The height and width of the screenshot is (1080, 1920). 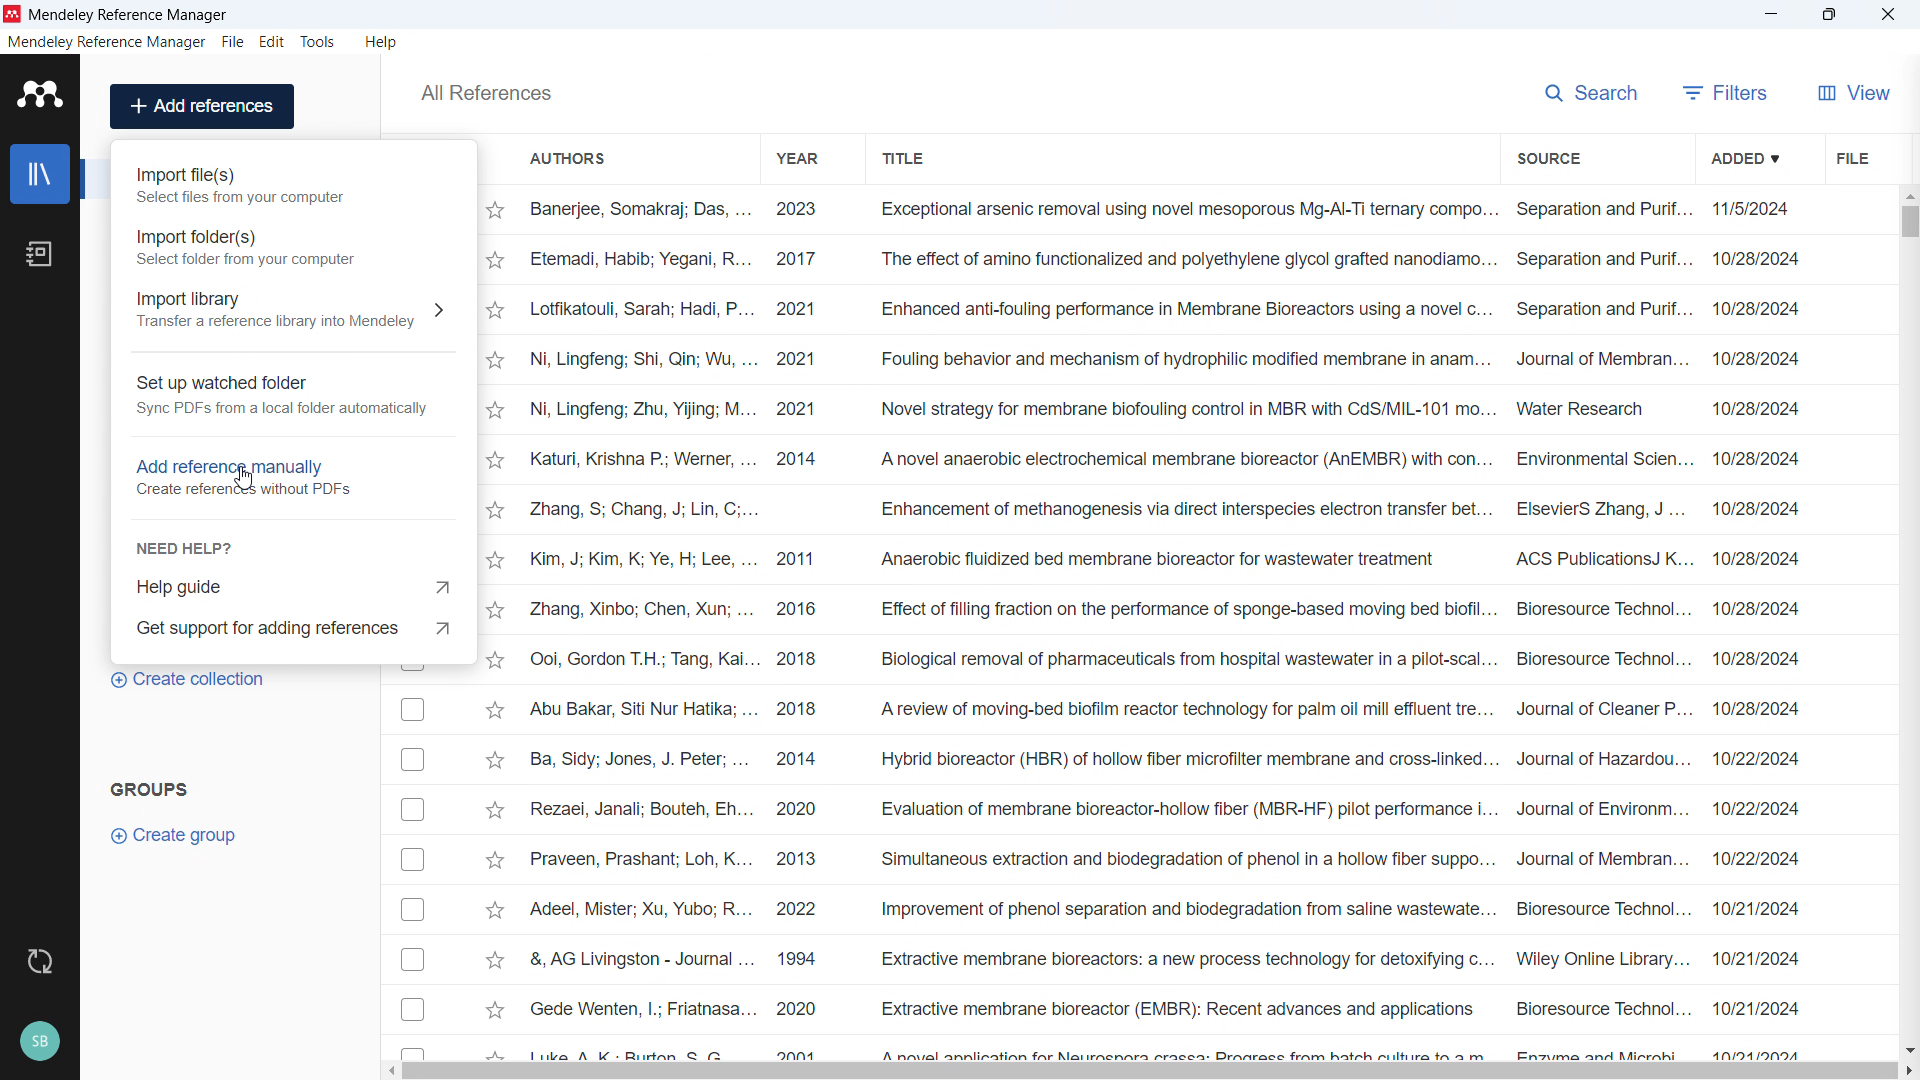 I want to click on Sort by date added , so click(x=1743, y=157).